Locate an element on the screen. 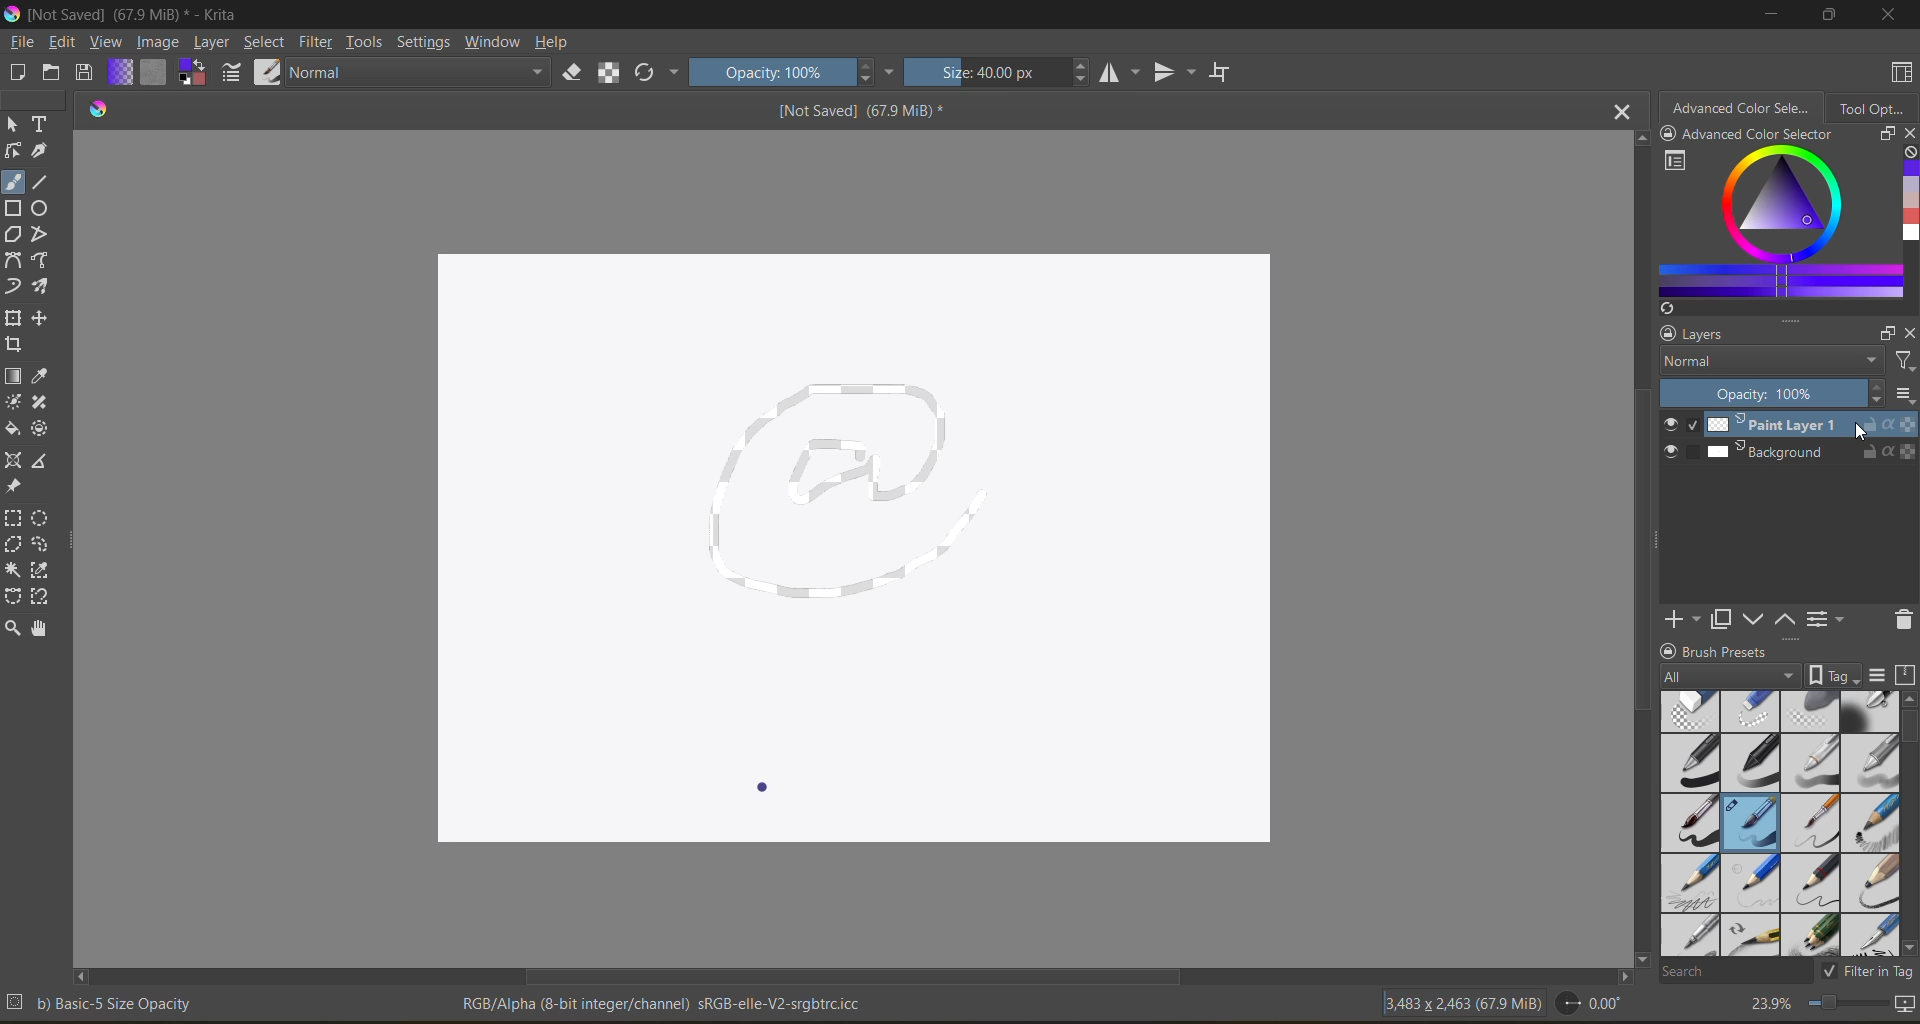 This screenshot has height=1024, width=1920. help is located at coordinates (553, 42).